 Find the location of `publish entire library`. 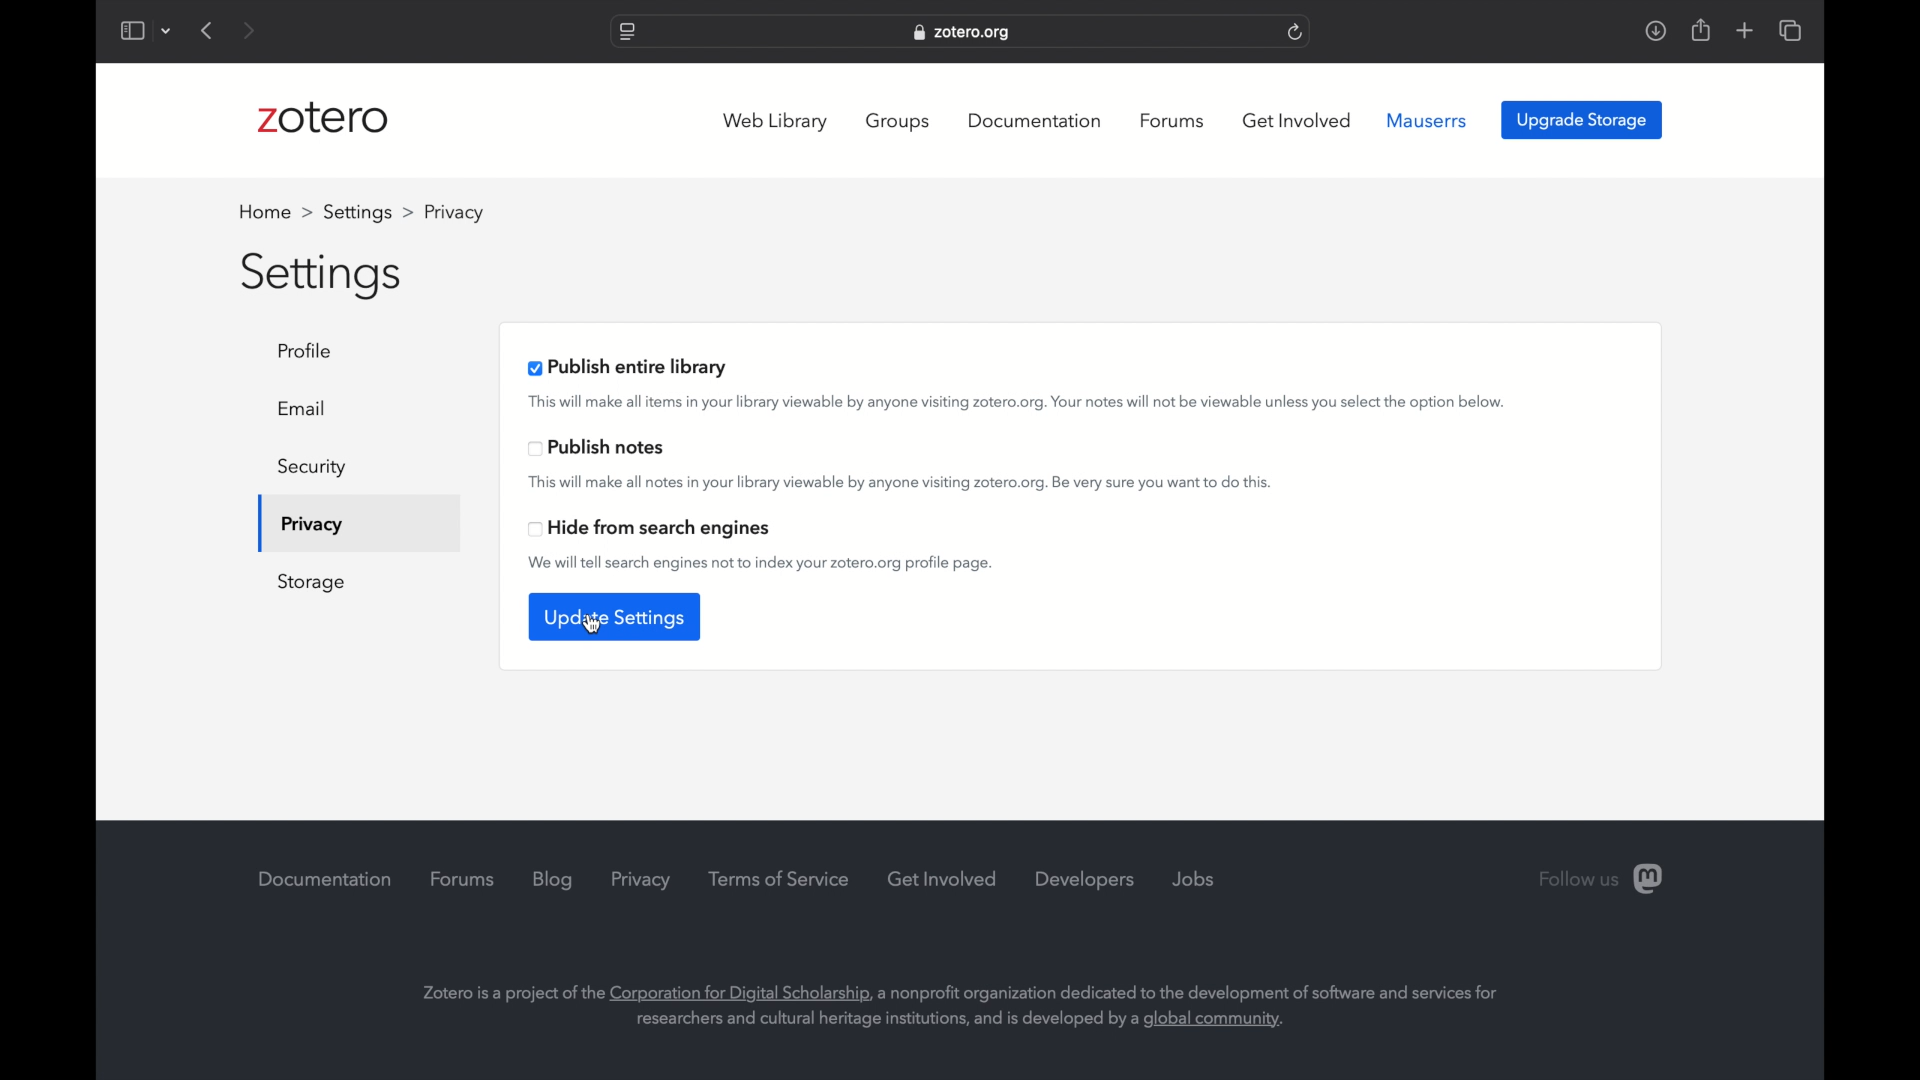

publish entire library is located at coordinates (630, 367).